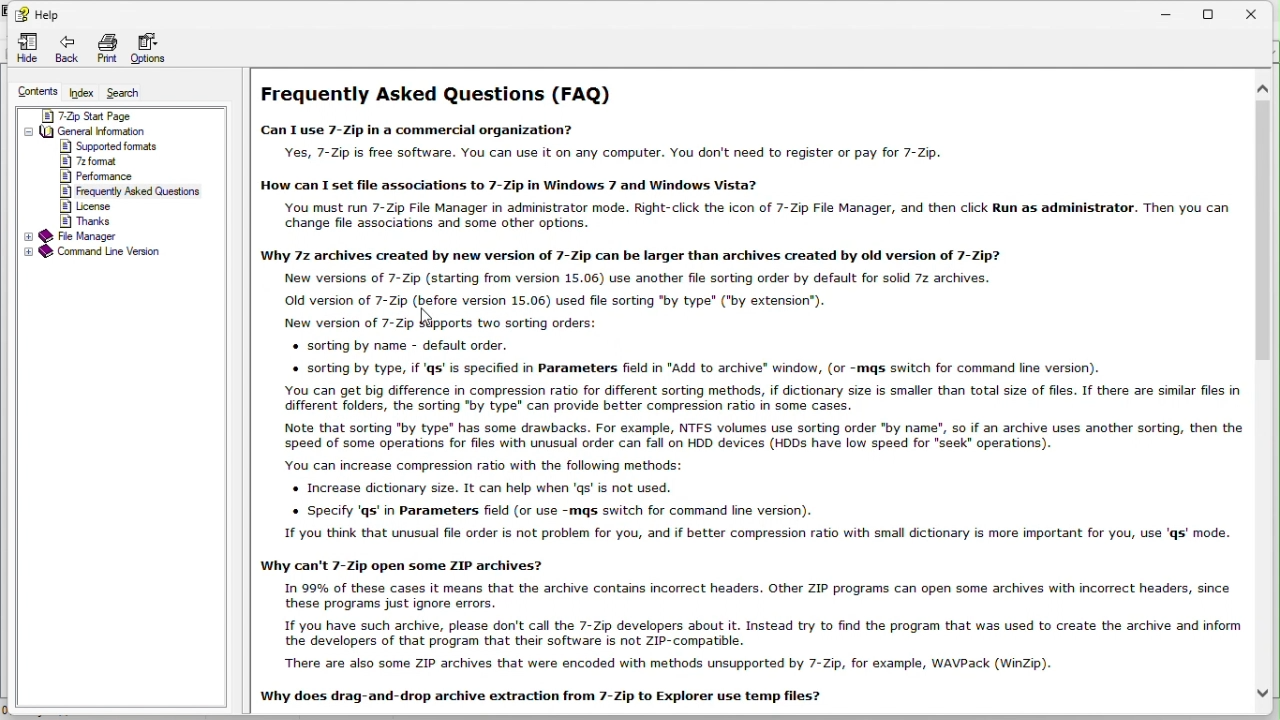 This screenshot has width=1280, height=720. Describe the element at coordinates (64, 51) in the screenshot. I see `back` at that location.